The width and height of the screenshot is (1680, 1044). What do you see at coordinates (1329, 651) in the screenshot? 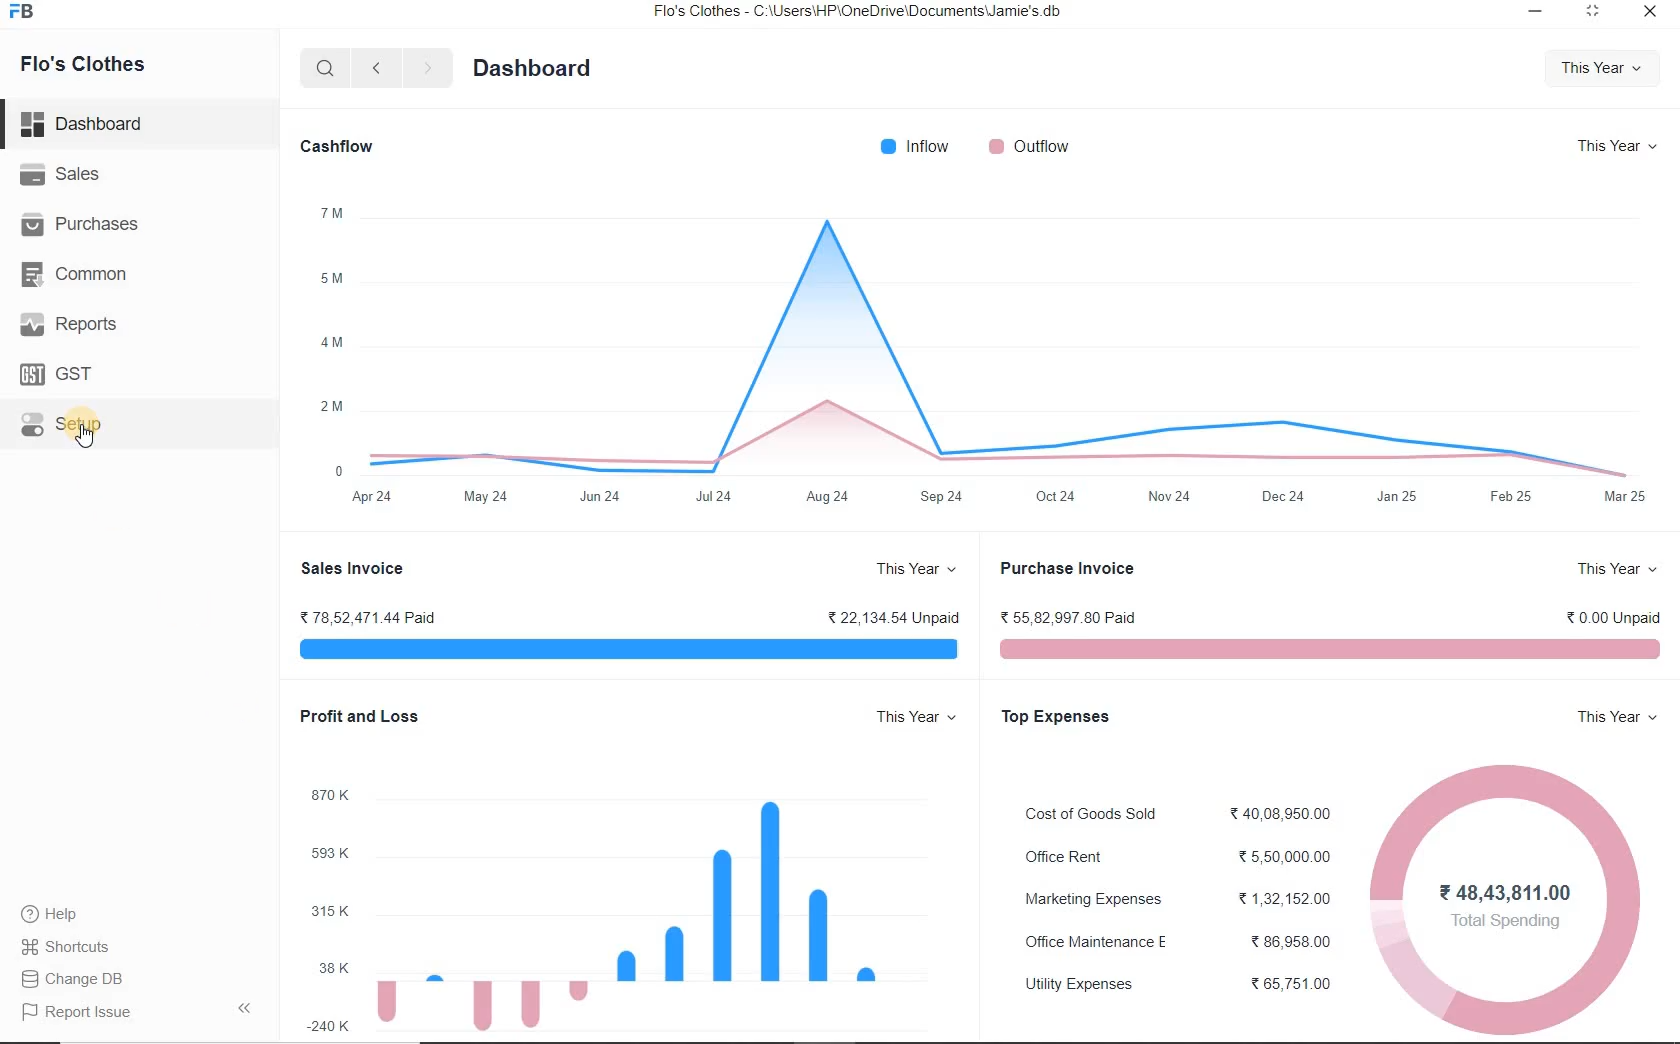
I see `purchase invoice` at bounding box center [1329, 651].